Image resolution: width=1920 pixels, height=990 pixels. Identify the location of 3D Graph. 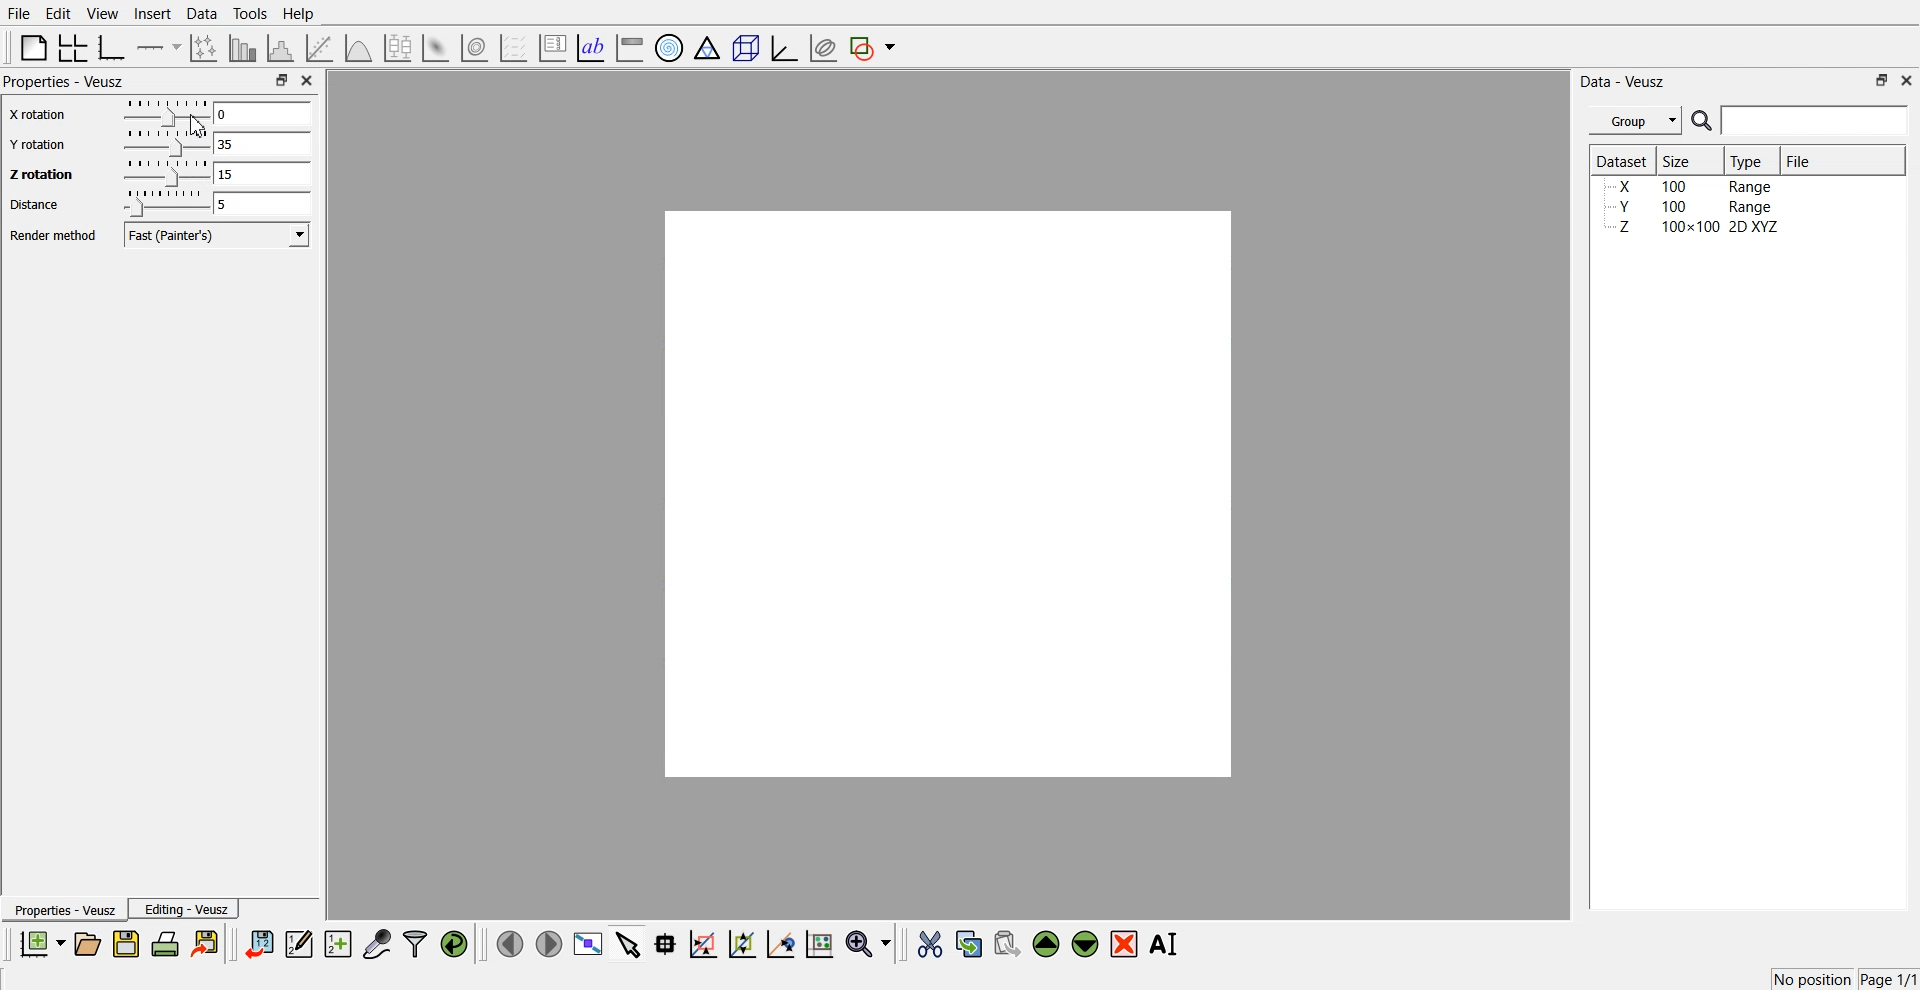
(784, 48).